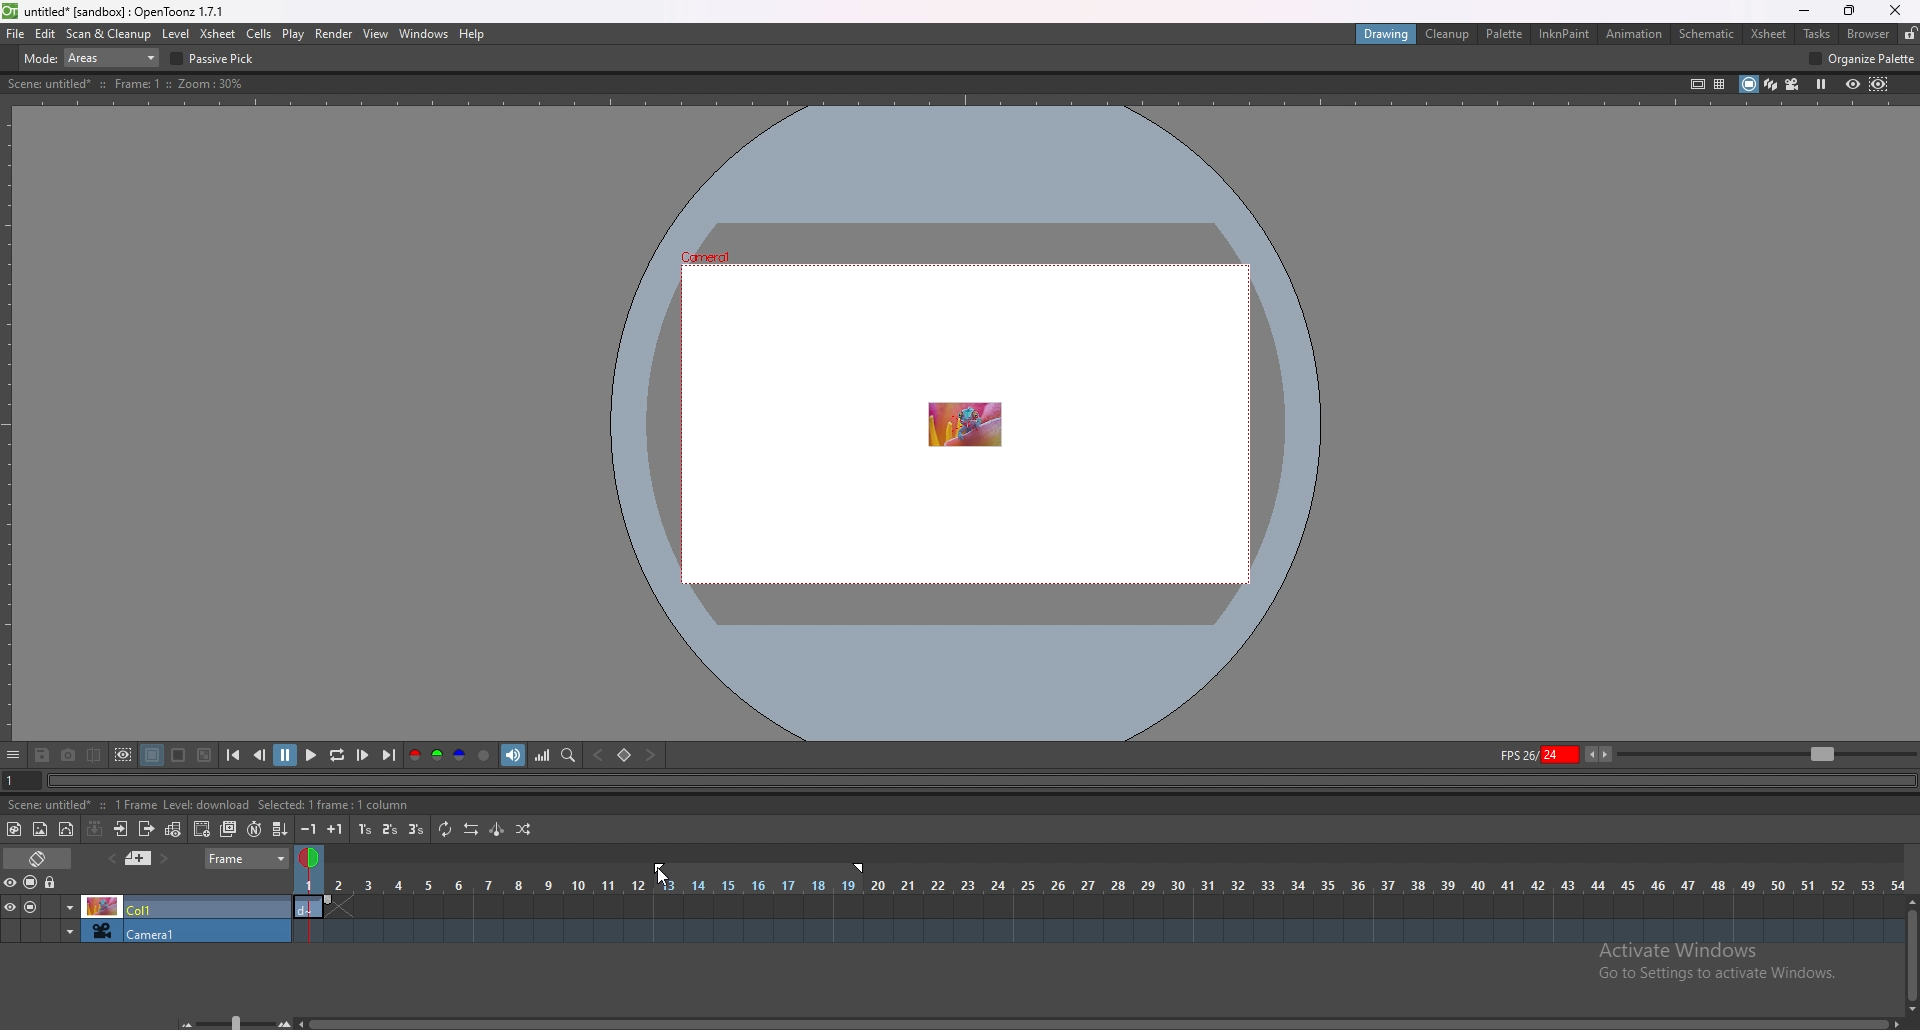  What do you see at coordinates (212, 805) in the screenshot?
I see `description` at bounding box center [212, 805].